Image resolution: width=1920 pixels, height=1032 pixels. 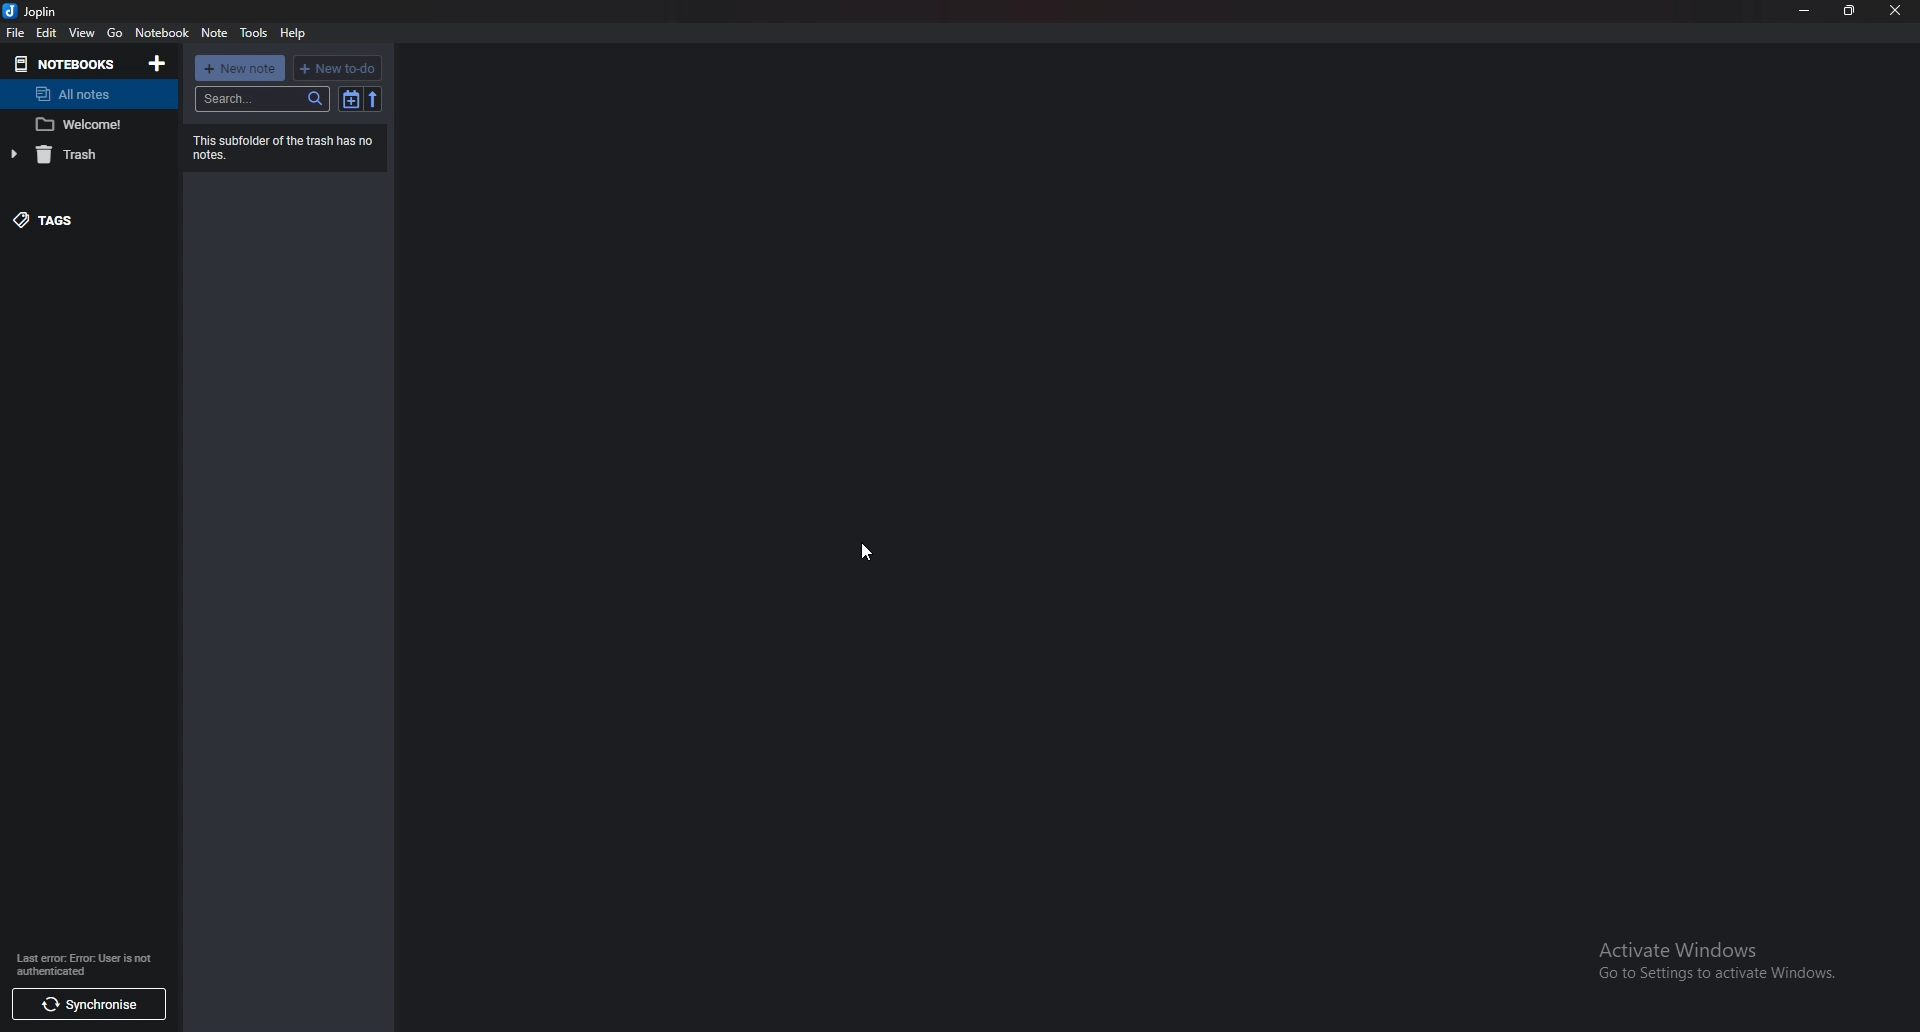 What do you see at coordinates (293, 34) in the screenshot?
I see `help` at bounding box center [293, 34].